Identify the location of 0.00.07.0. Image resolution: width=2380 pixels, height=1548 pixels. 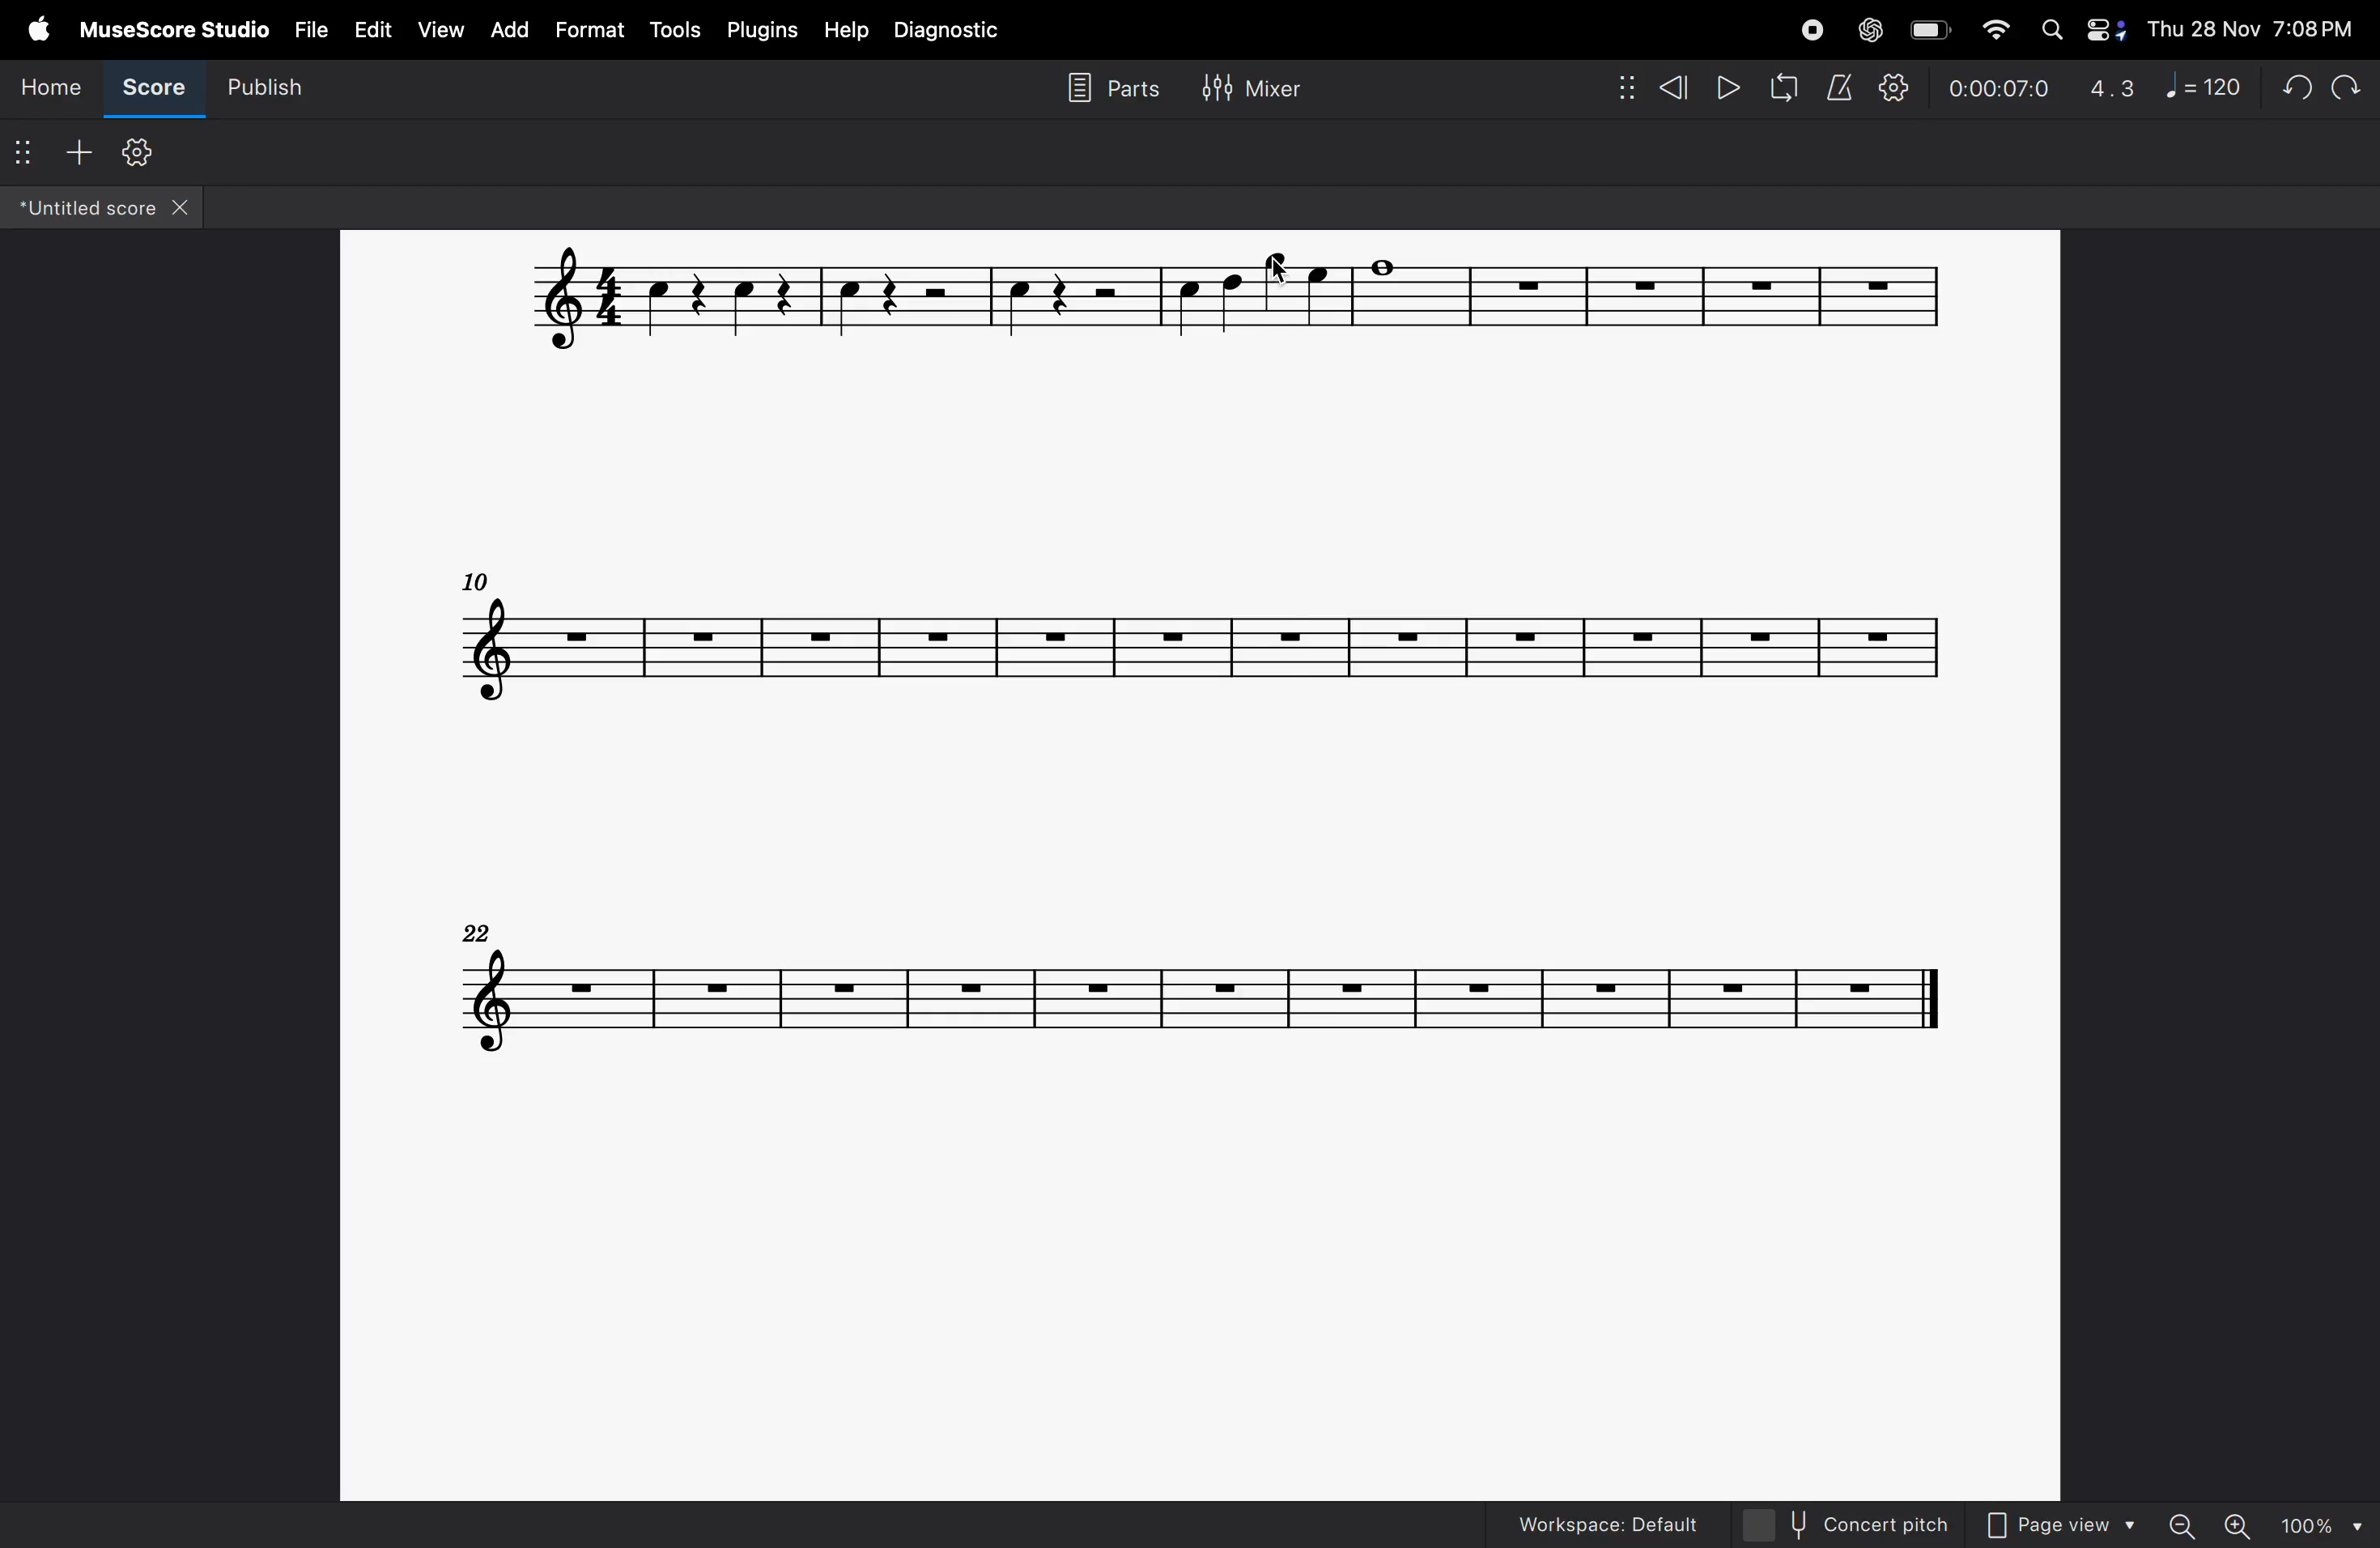
(1998, 84).